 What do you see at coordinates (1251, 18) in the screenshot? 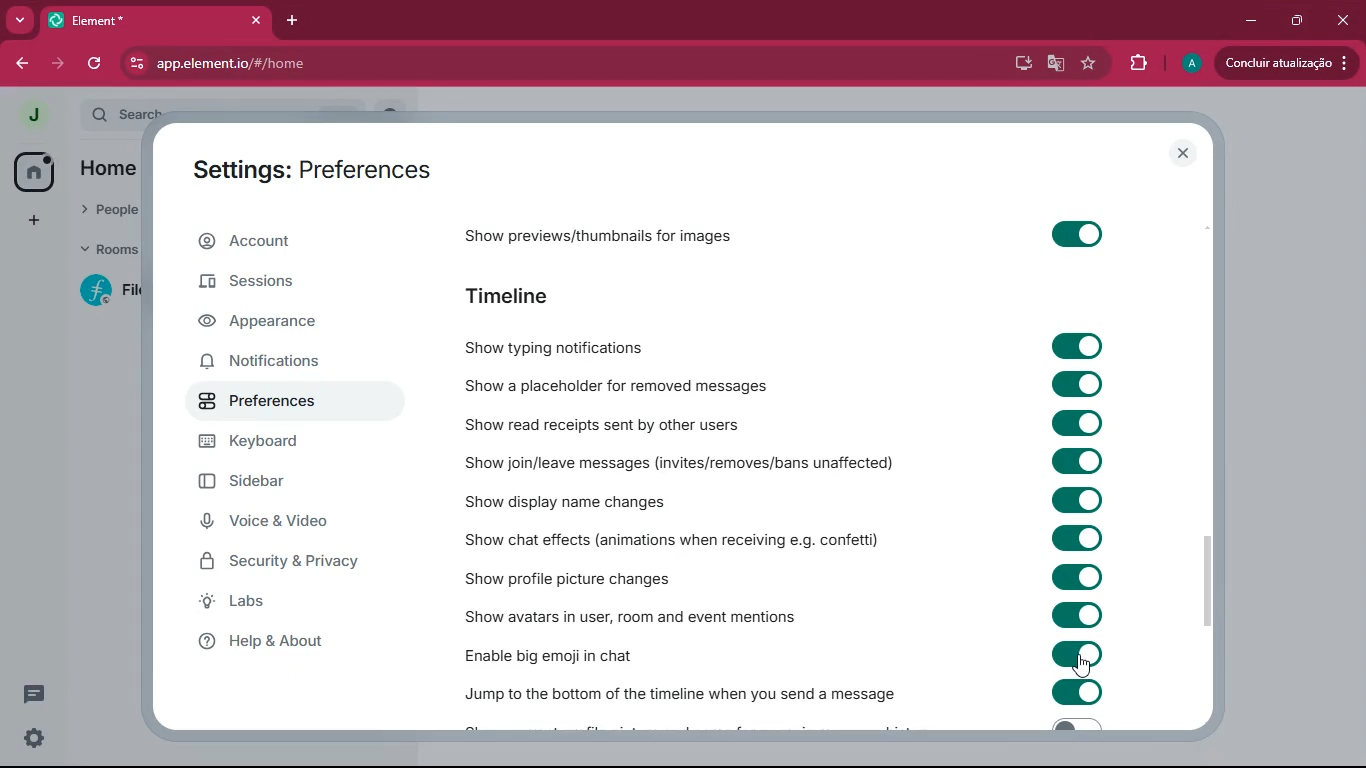
I see `minimize` at bounding box center [1251, 18].